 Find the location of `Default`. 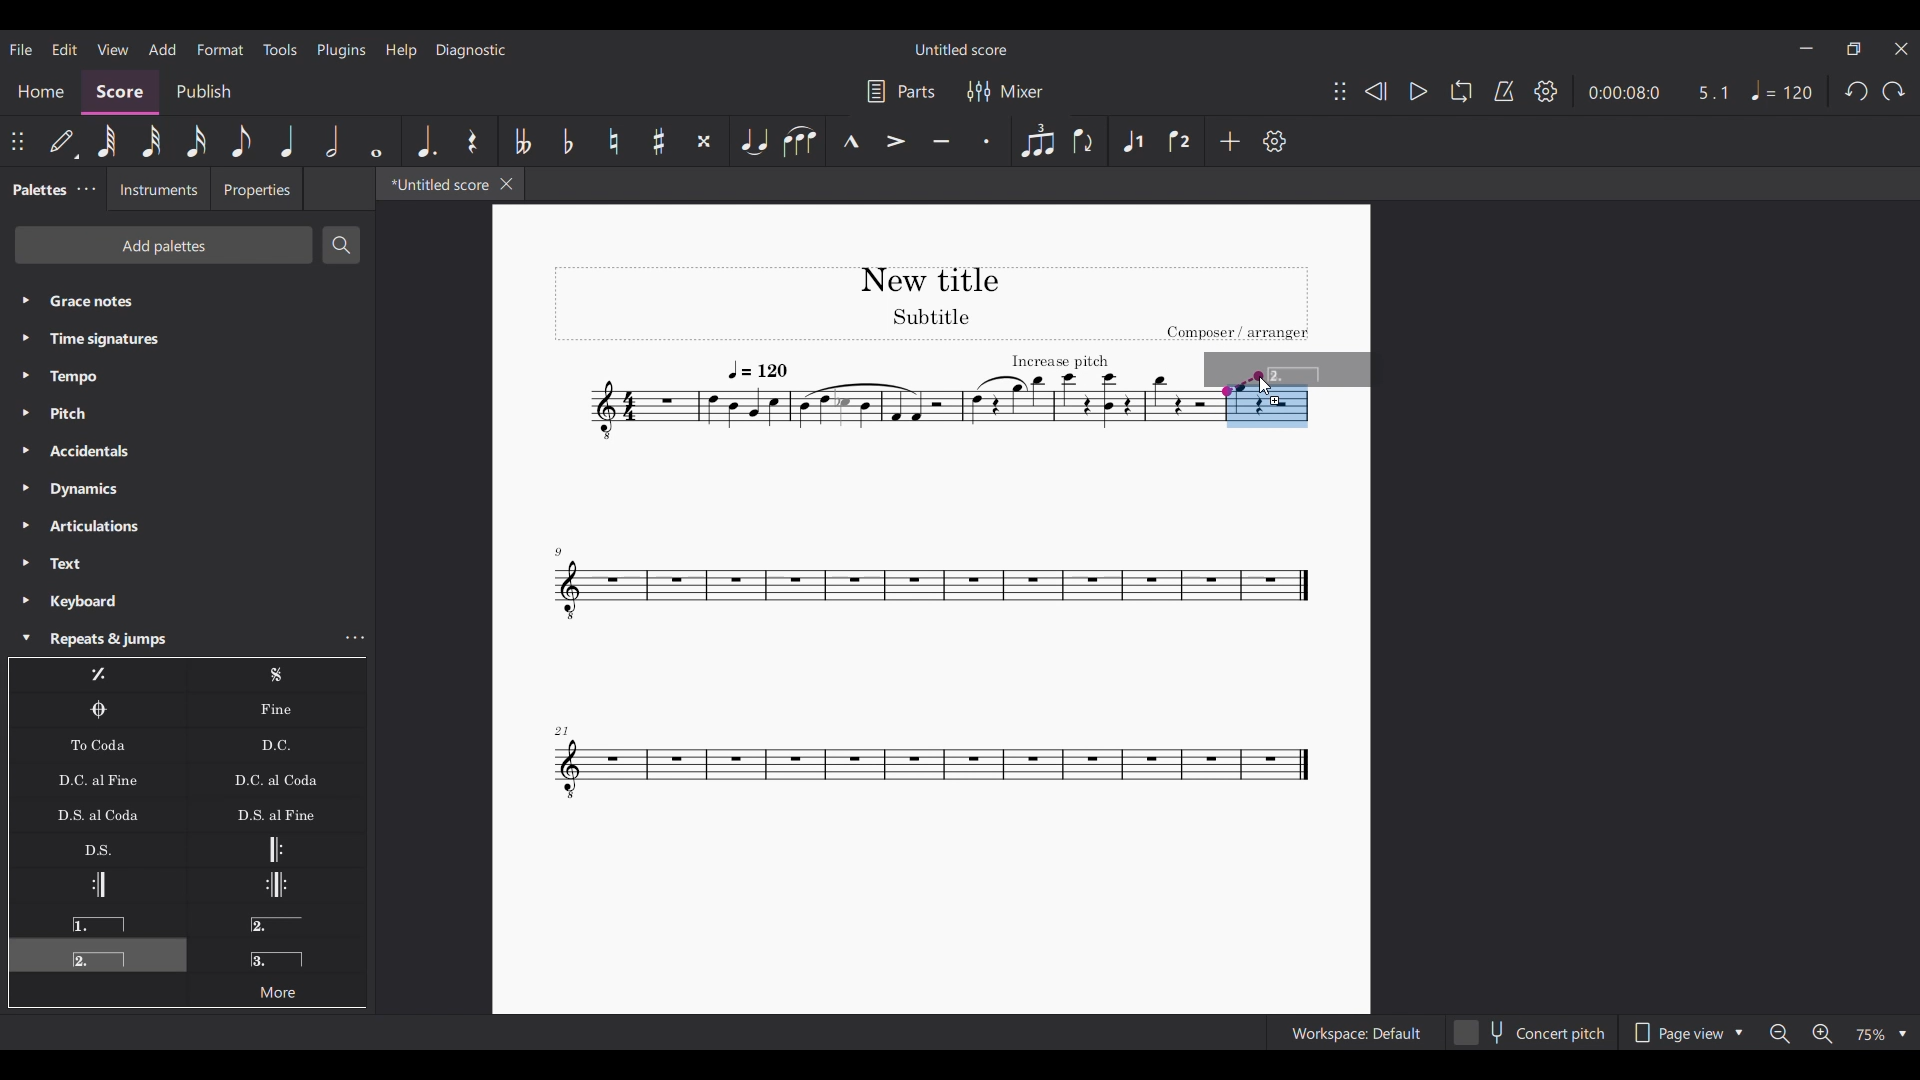

Default is located at coordinates (65, 141).